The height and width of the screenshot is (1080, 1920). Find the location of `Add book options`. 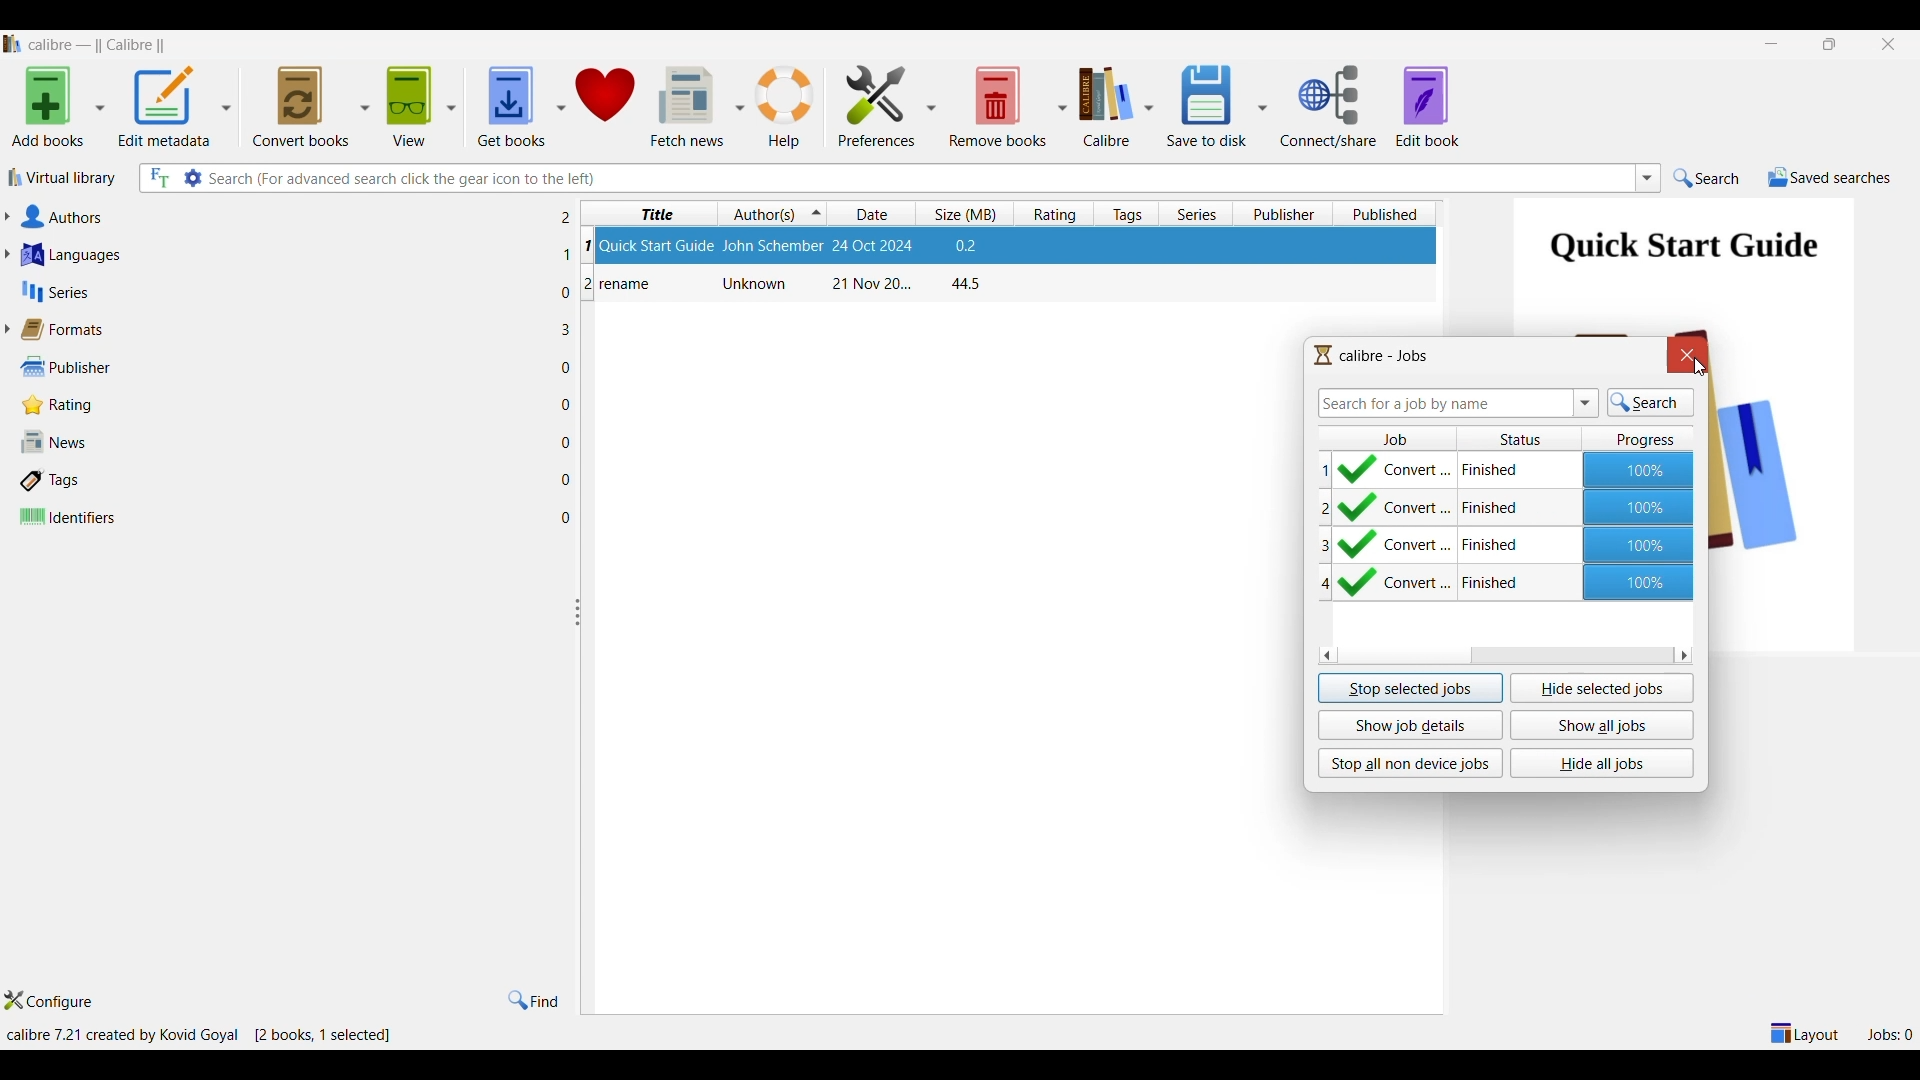

Add book options is located at coordinates (99, 108).